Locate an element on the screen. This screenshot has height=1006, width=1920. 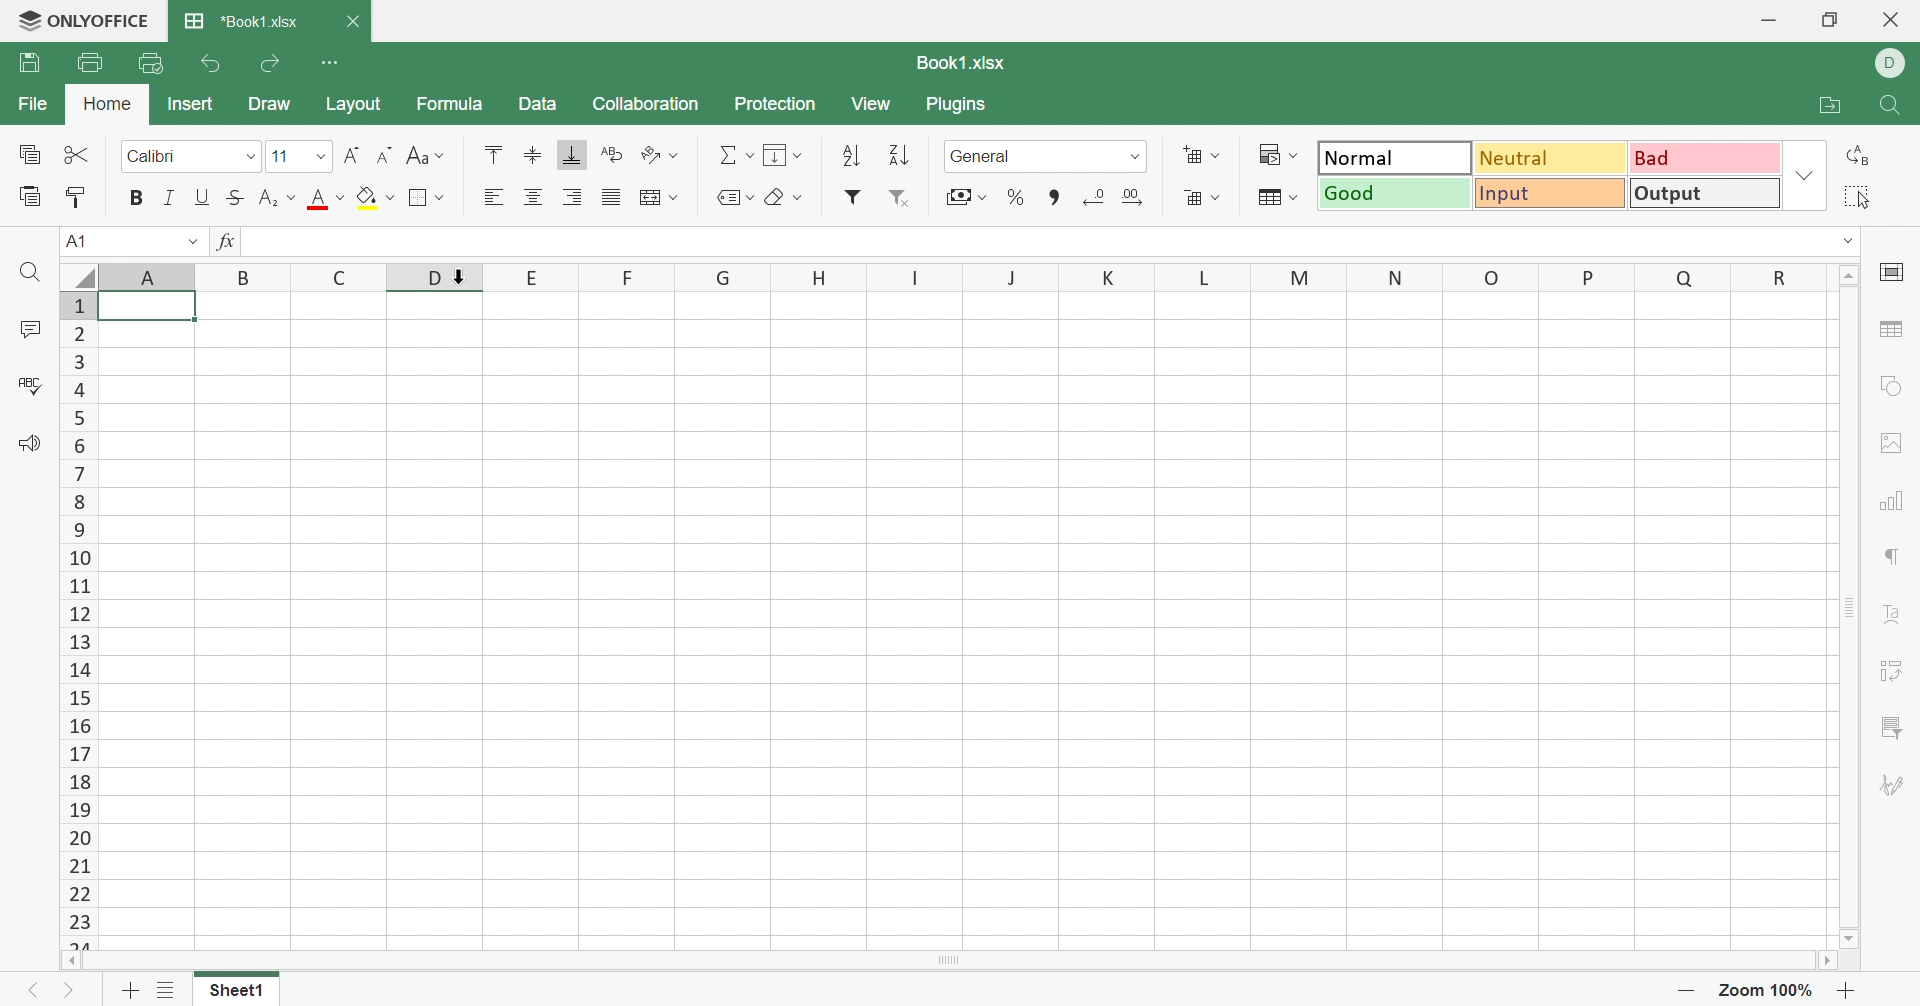
Slide settings is located at coordinates (1890, 277).